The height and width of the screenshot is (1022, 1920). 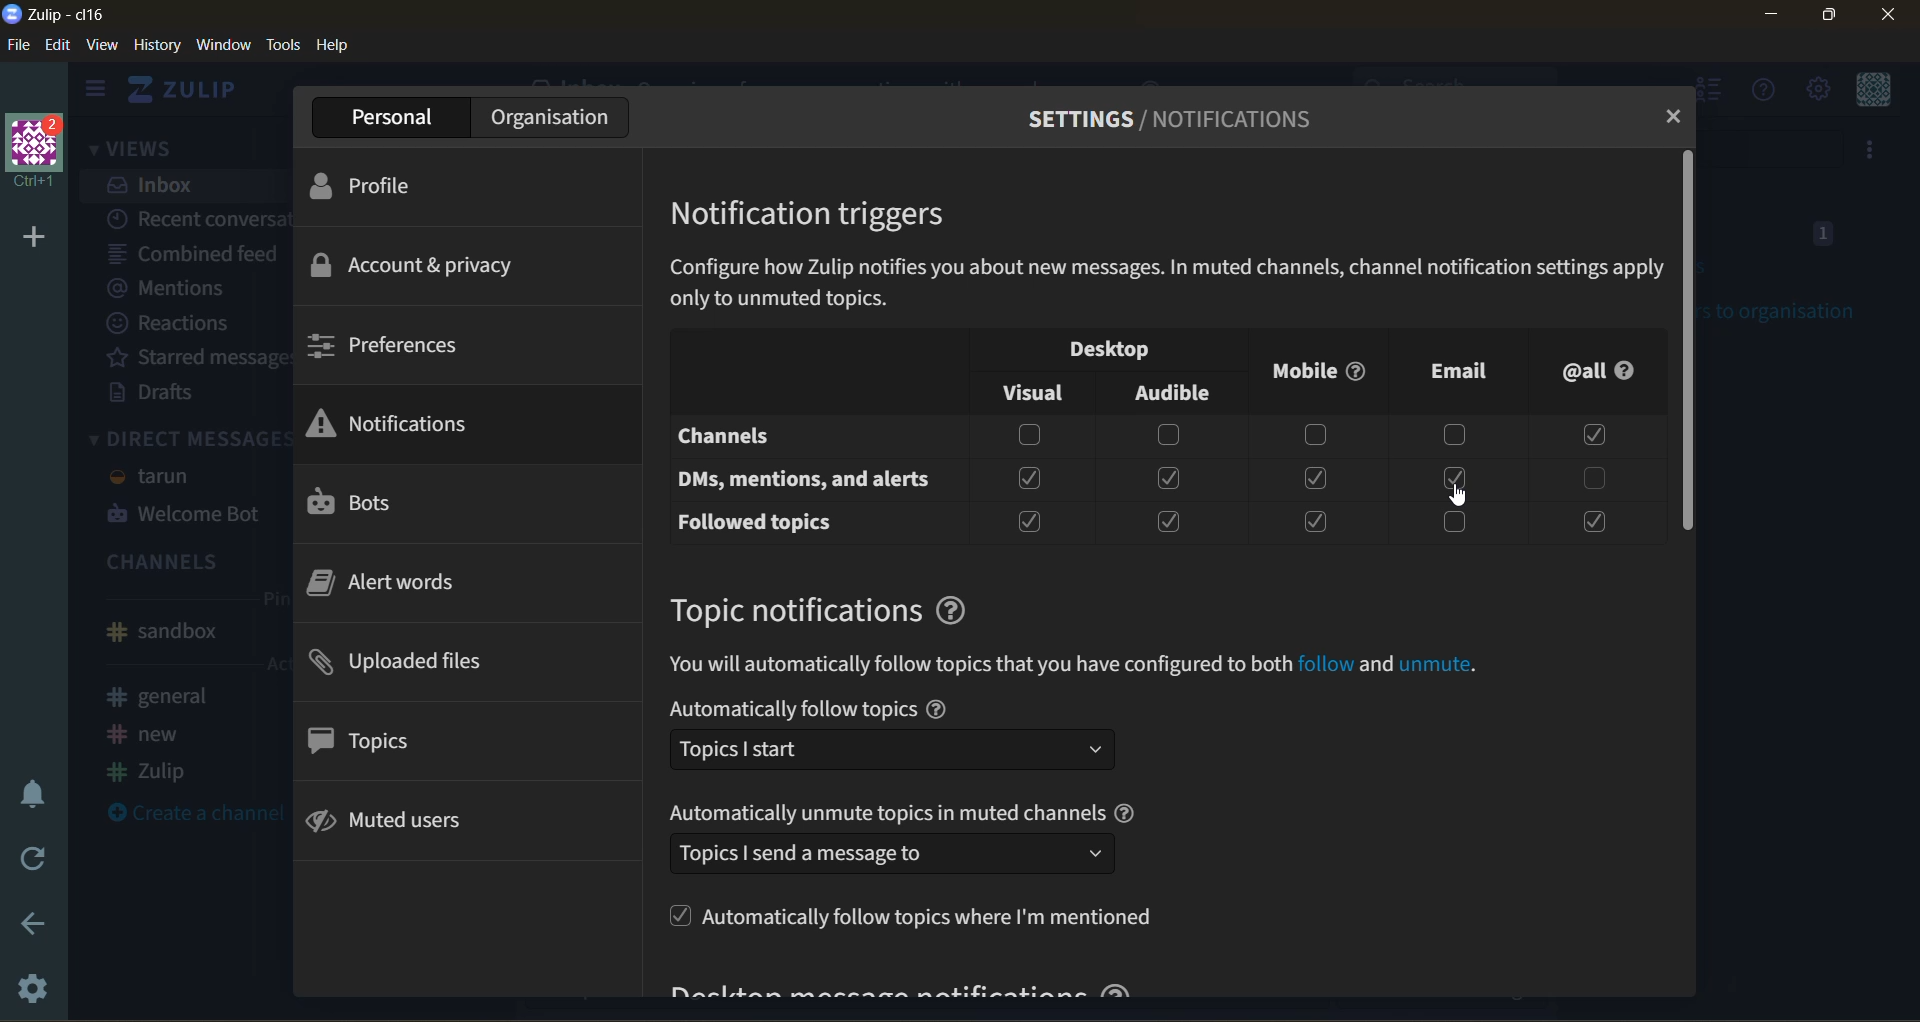 What do you see at coordinates (423, 664) in the screenshot?
I see `uploaded files` at bounding box center [423, 664].